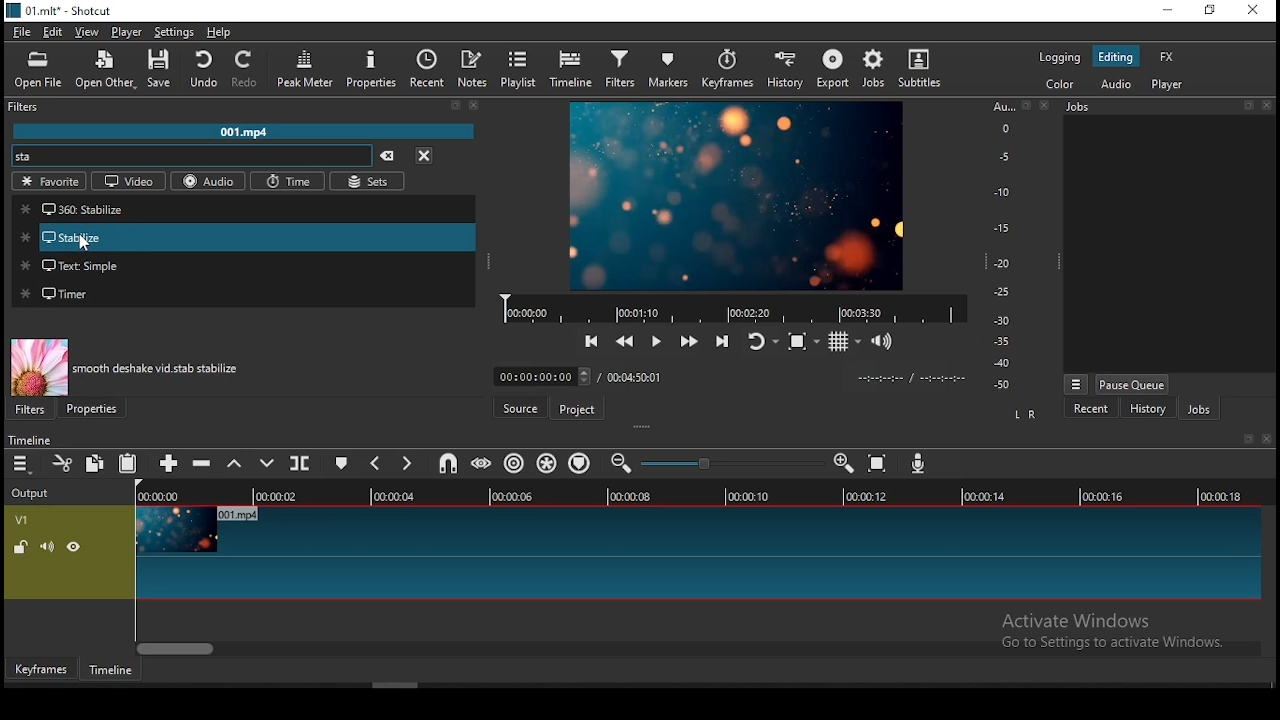 The image size is (1280, 720). Describe the element at coordinates (695, 648) in the screenshot. I see `scroll bar` at that location.